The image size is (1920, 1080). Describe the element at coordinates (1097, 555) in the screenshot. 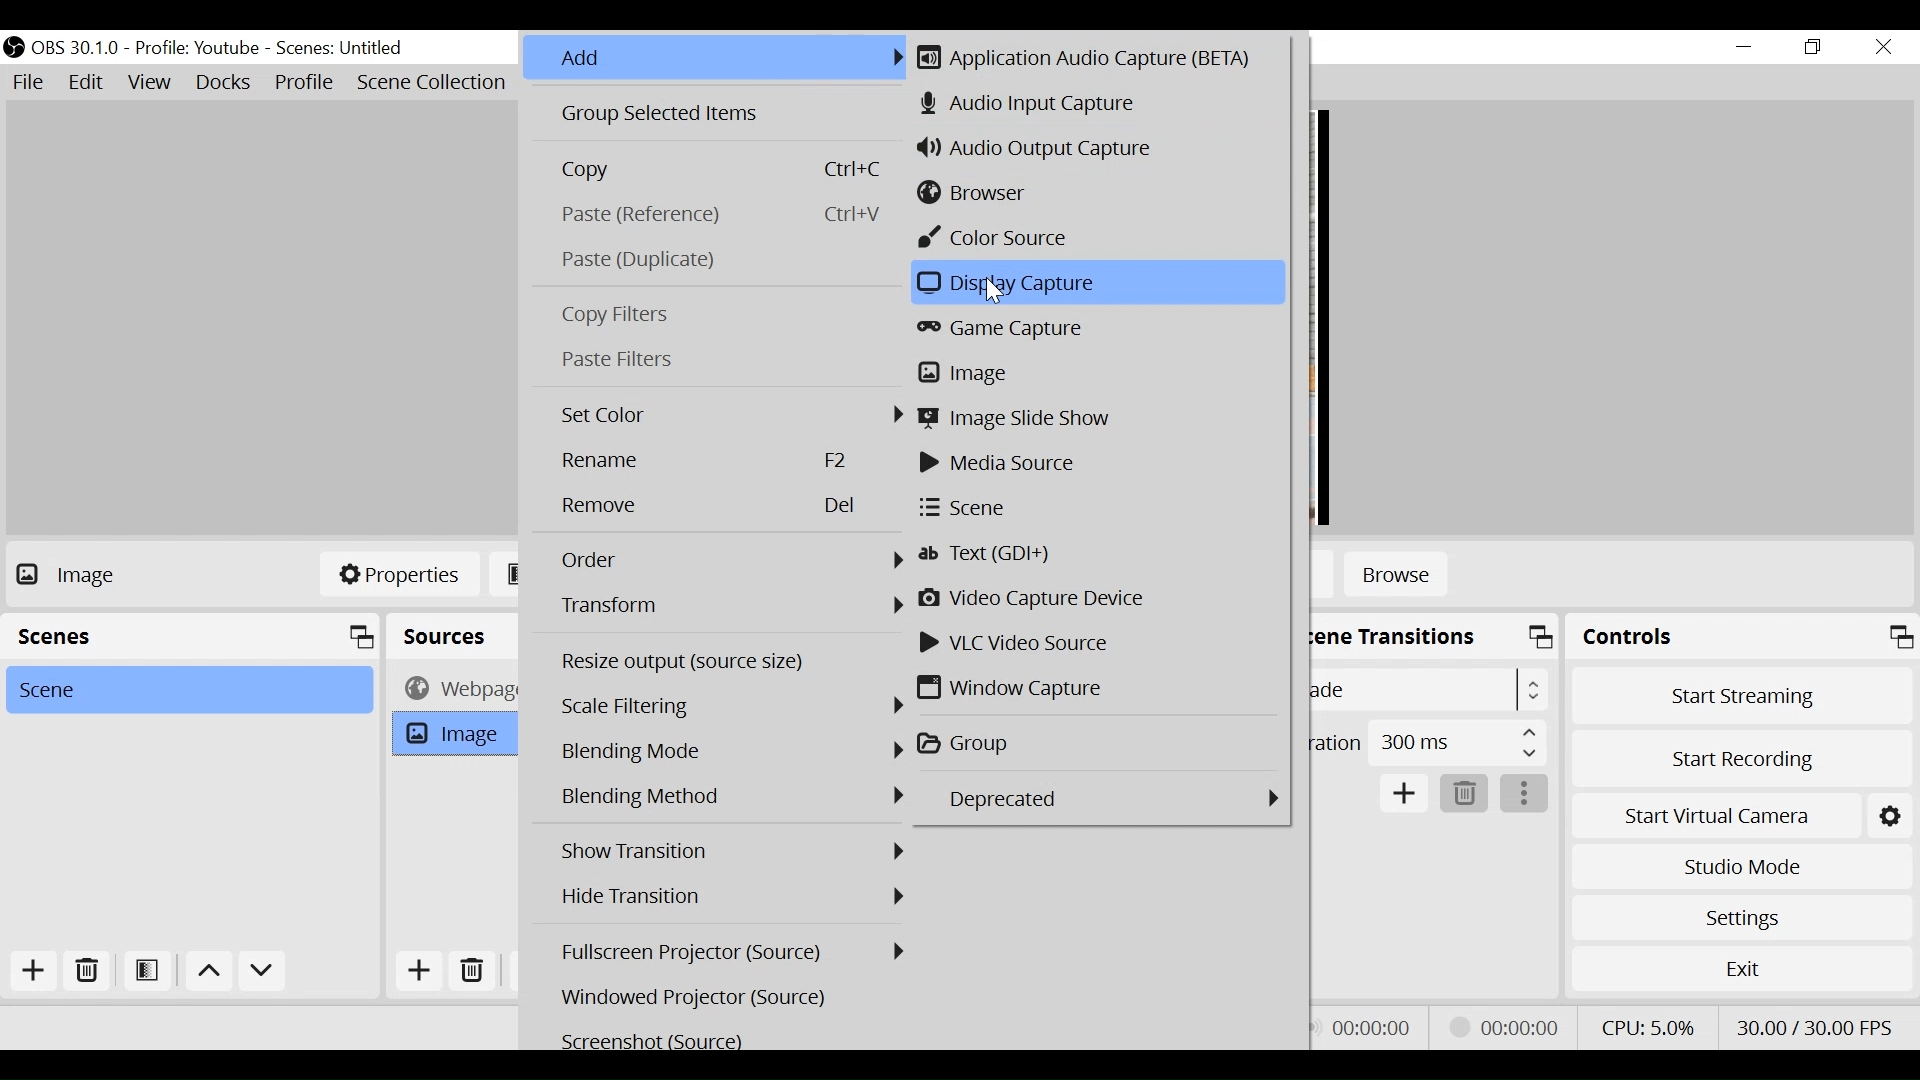

I see `Text (GDI+)` at that location.